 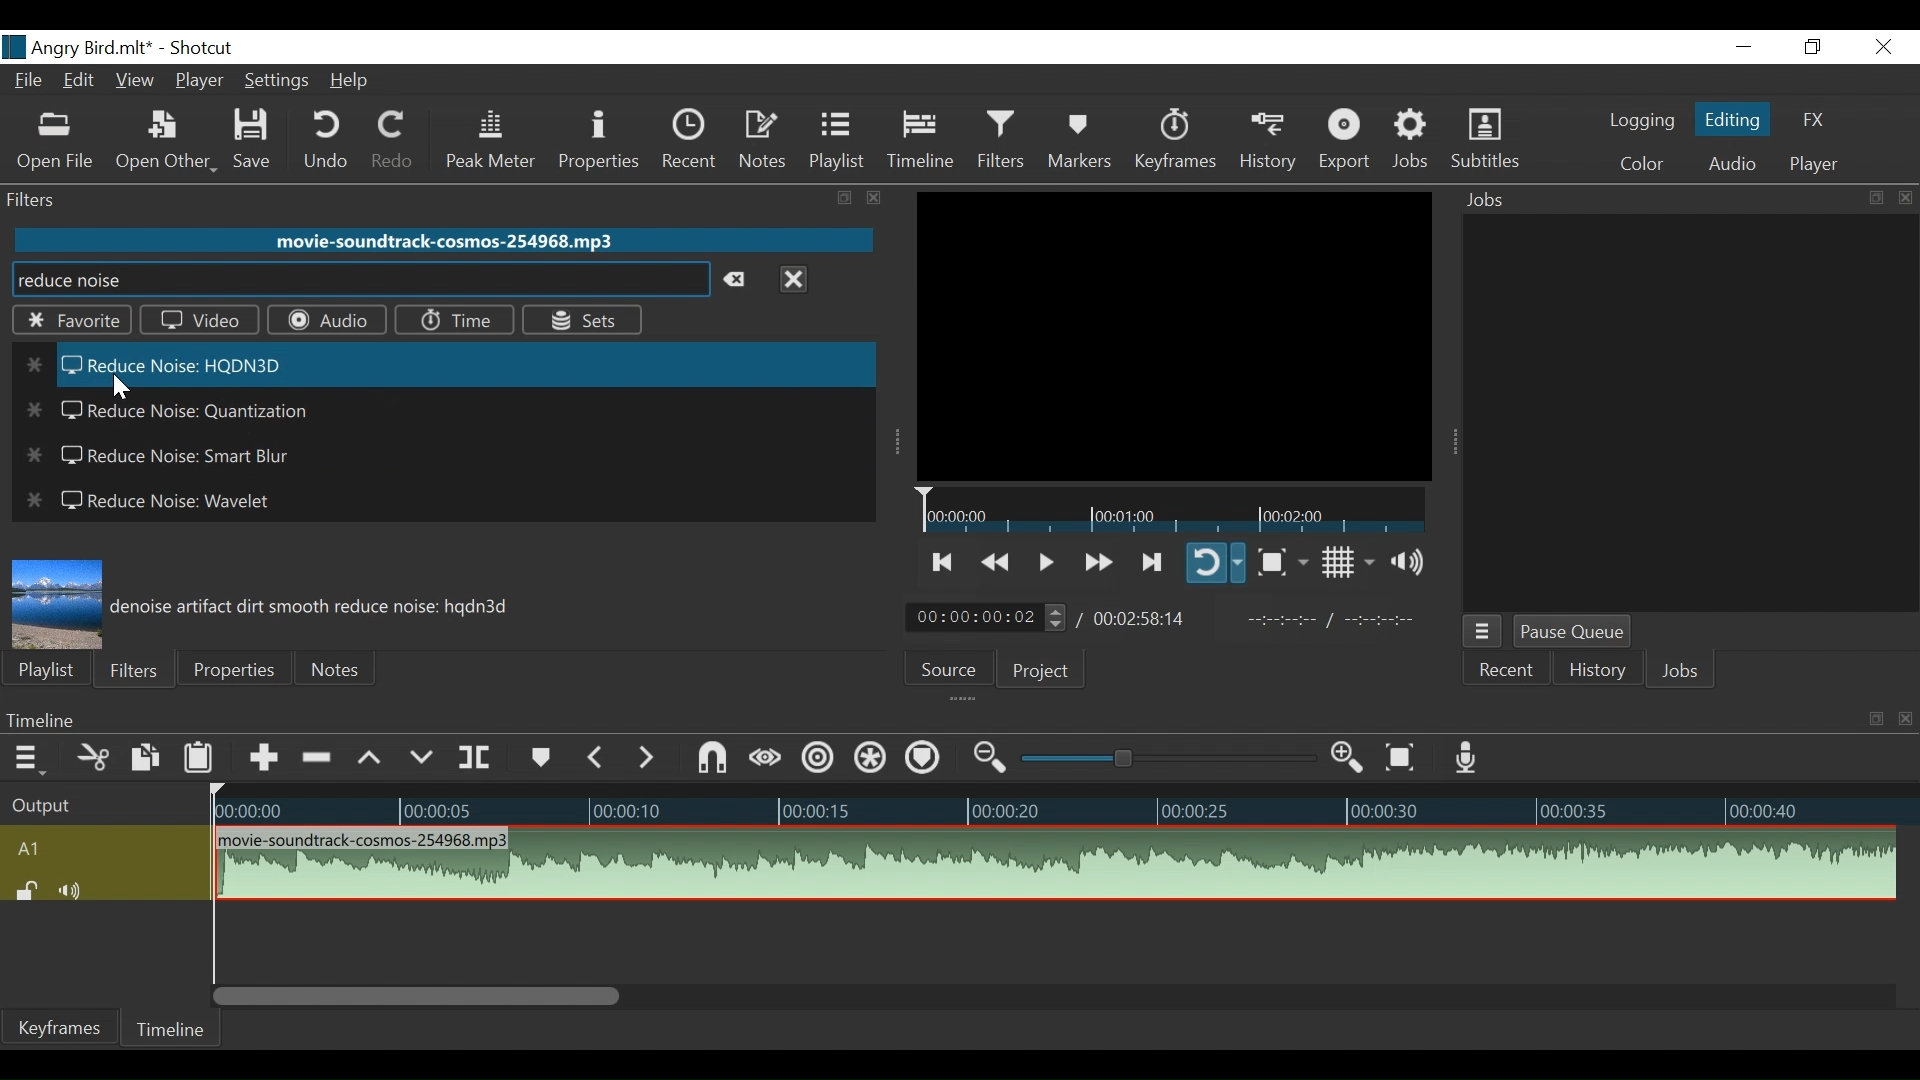 I want to click on minimize, so click(x=1741, y=47).